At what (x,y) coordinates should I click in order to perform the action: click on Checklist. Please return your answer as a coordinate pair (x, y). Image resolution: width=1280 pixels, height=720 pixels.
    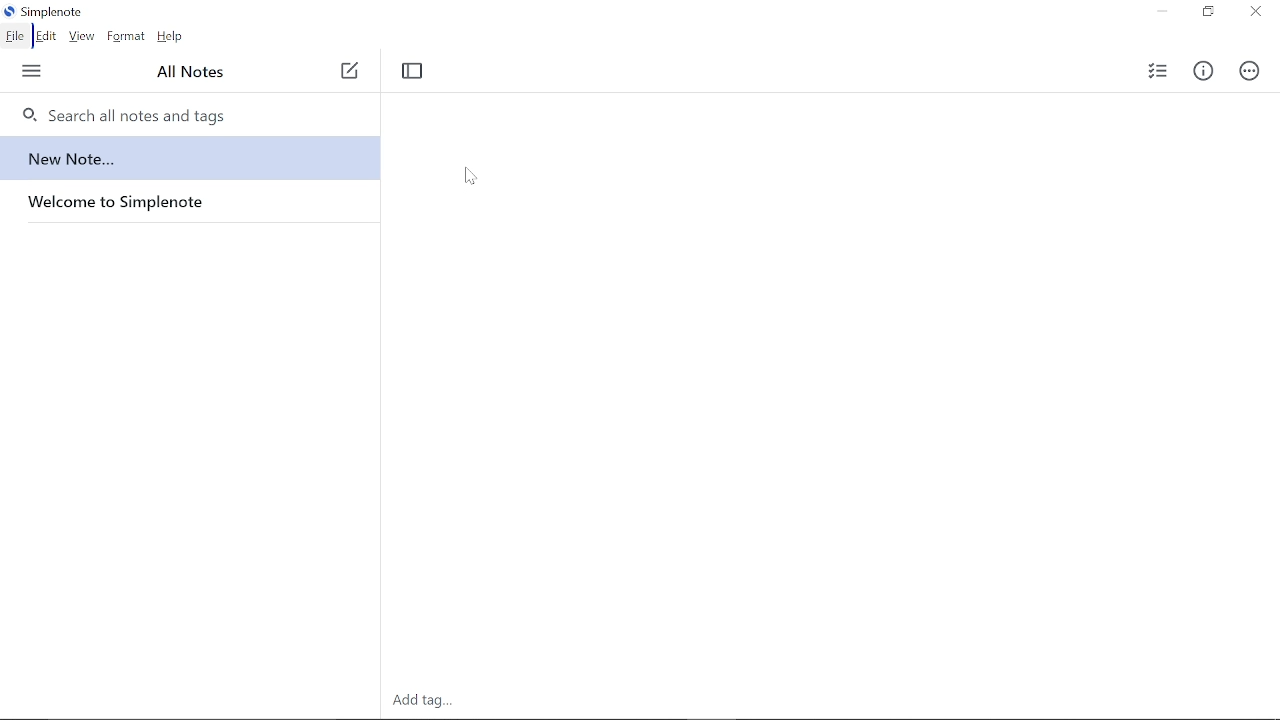
    Looking at the image, I should click on (1158, 75).